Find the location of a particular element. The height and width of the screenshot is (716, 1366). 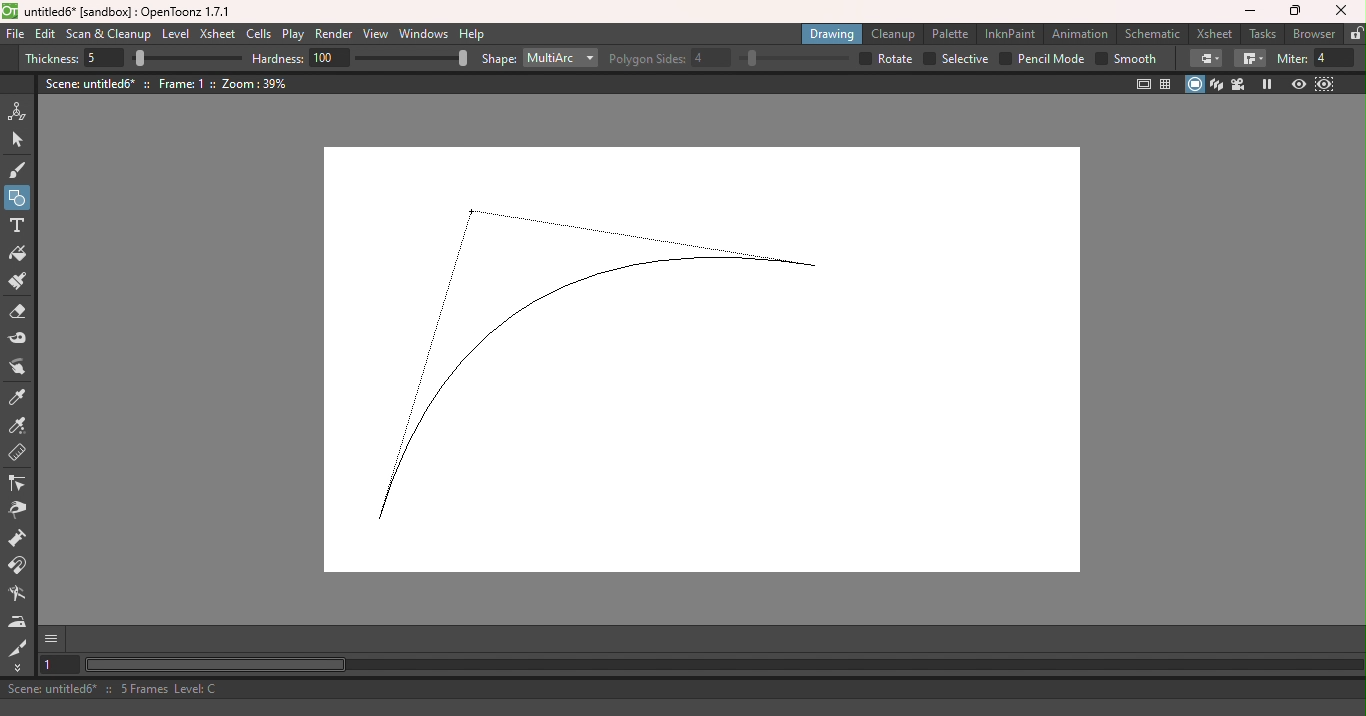

Close is located at coordinates (1344, 11).